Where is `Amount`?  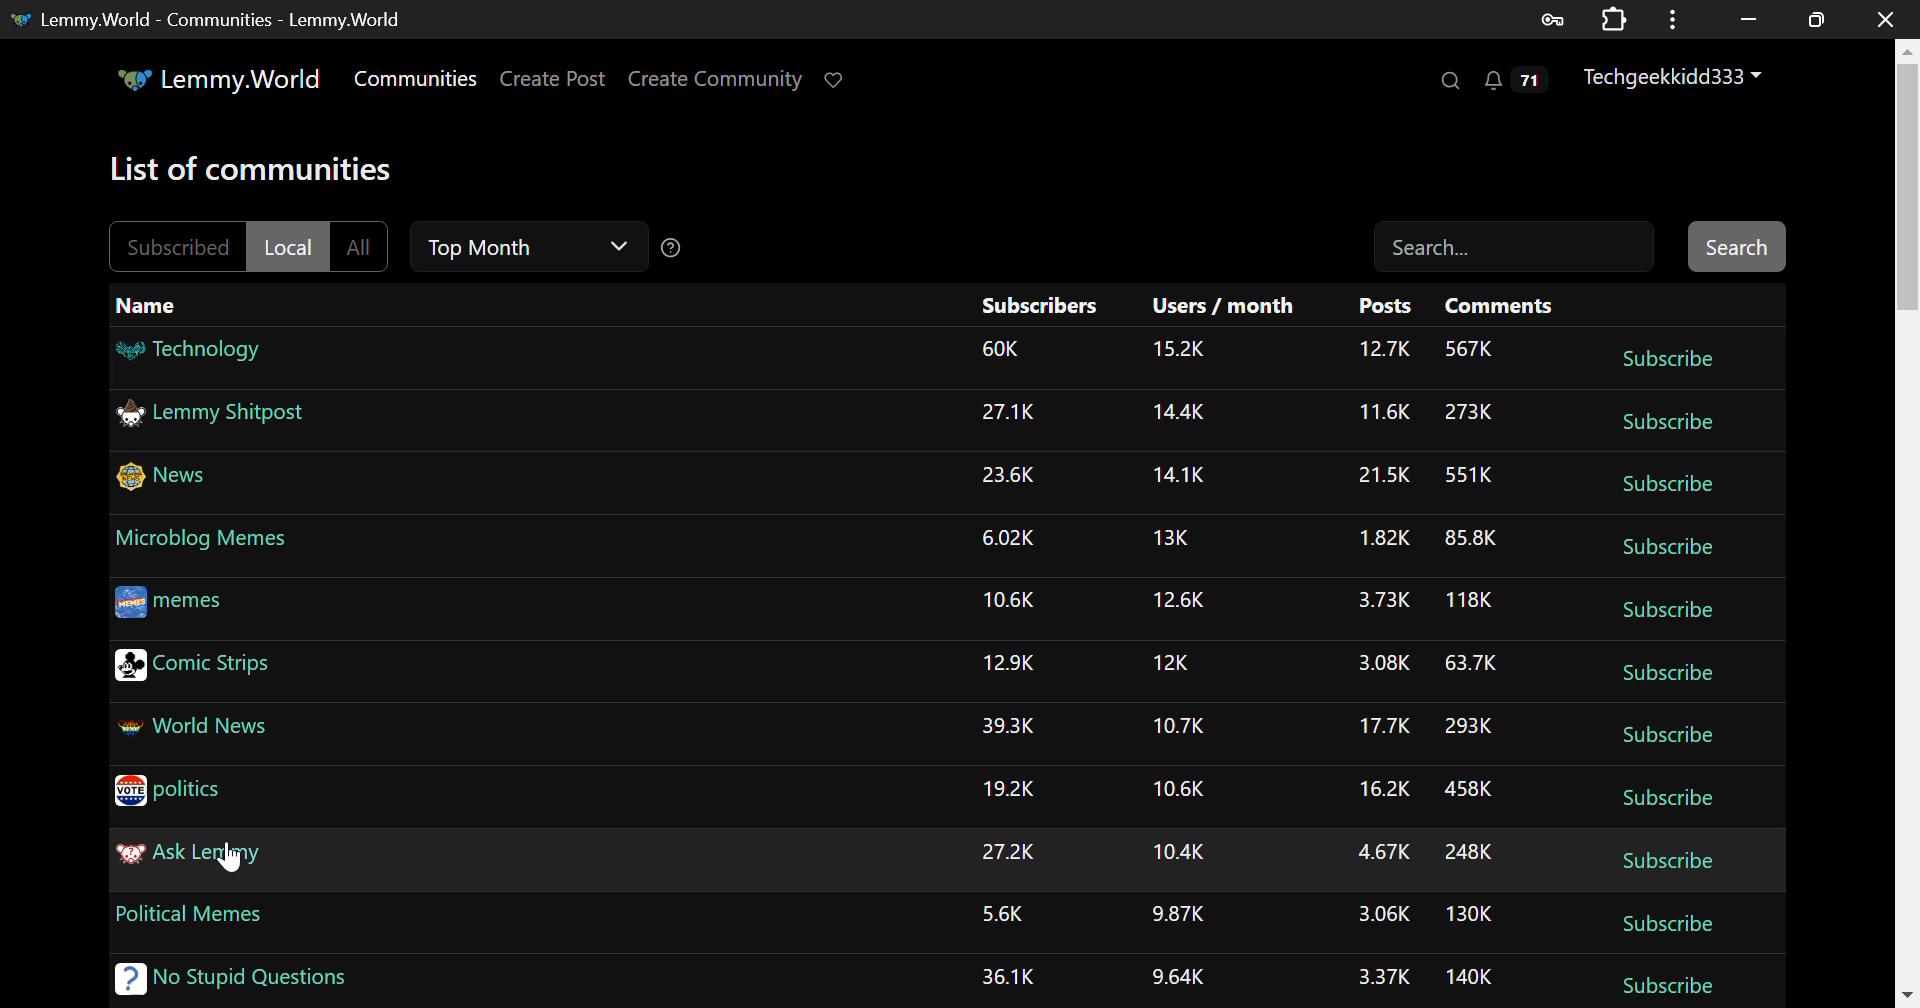
Amount is located at coordinates (1382, 477).